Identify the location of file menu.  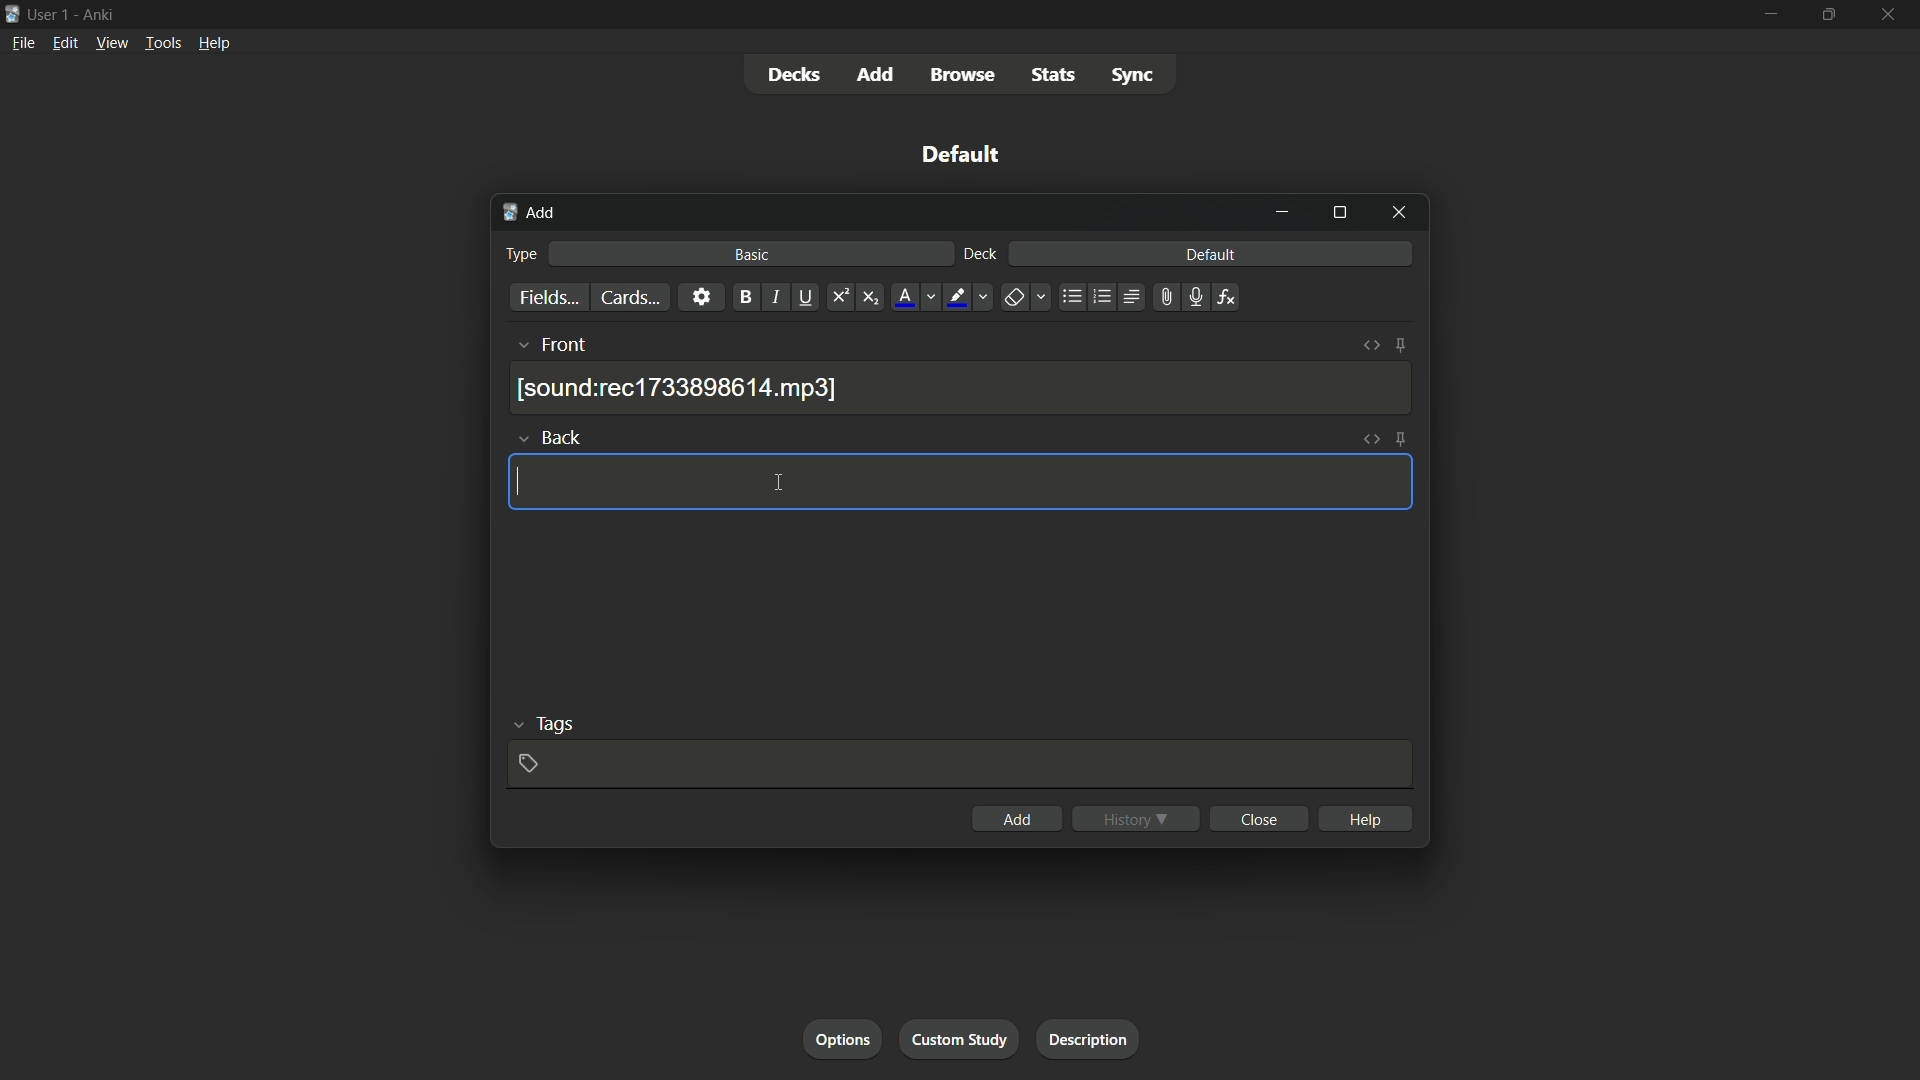
(24, 42).